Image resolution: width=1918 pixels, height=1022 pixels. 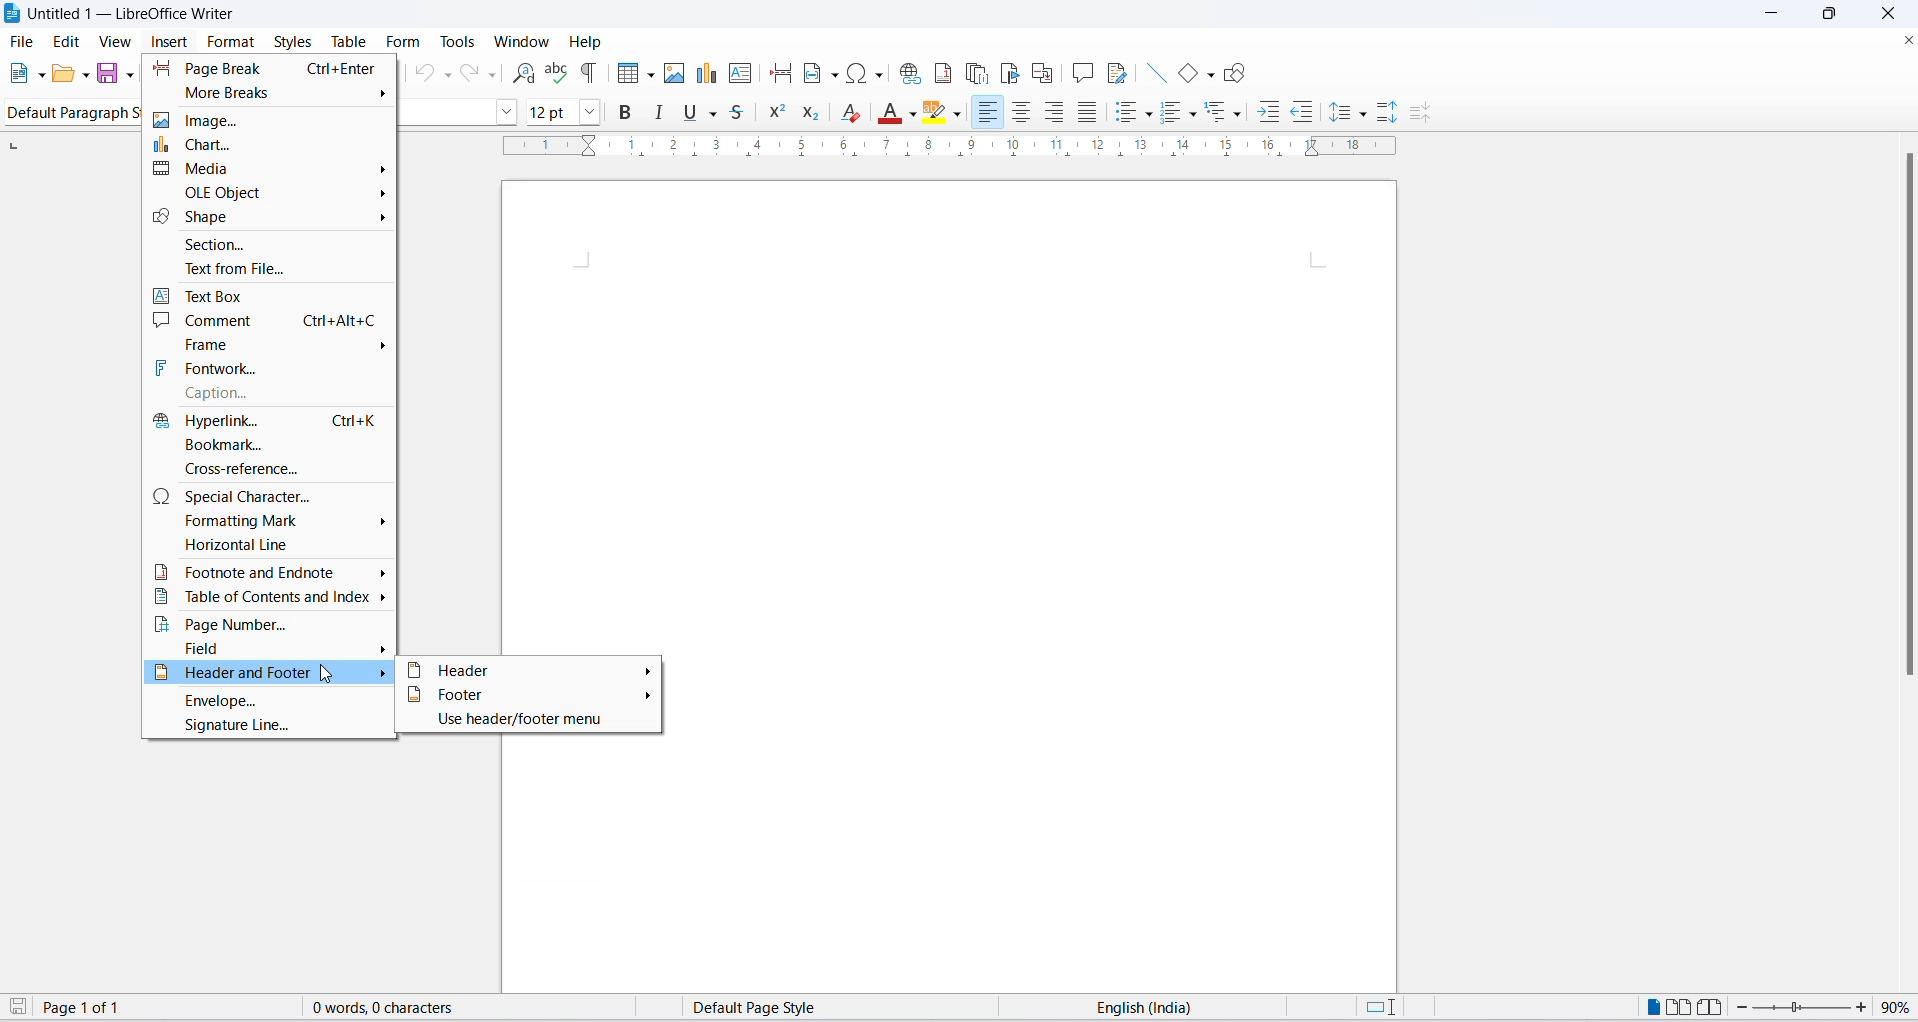 What do you see at coordinates (1305, 112) in the screenshot?
I see `decrease indent` at bounding box center [1305, 112].